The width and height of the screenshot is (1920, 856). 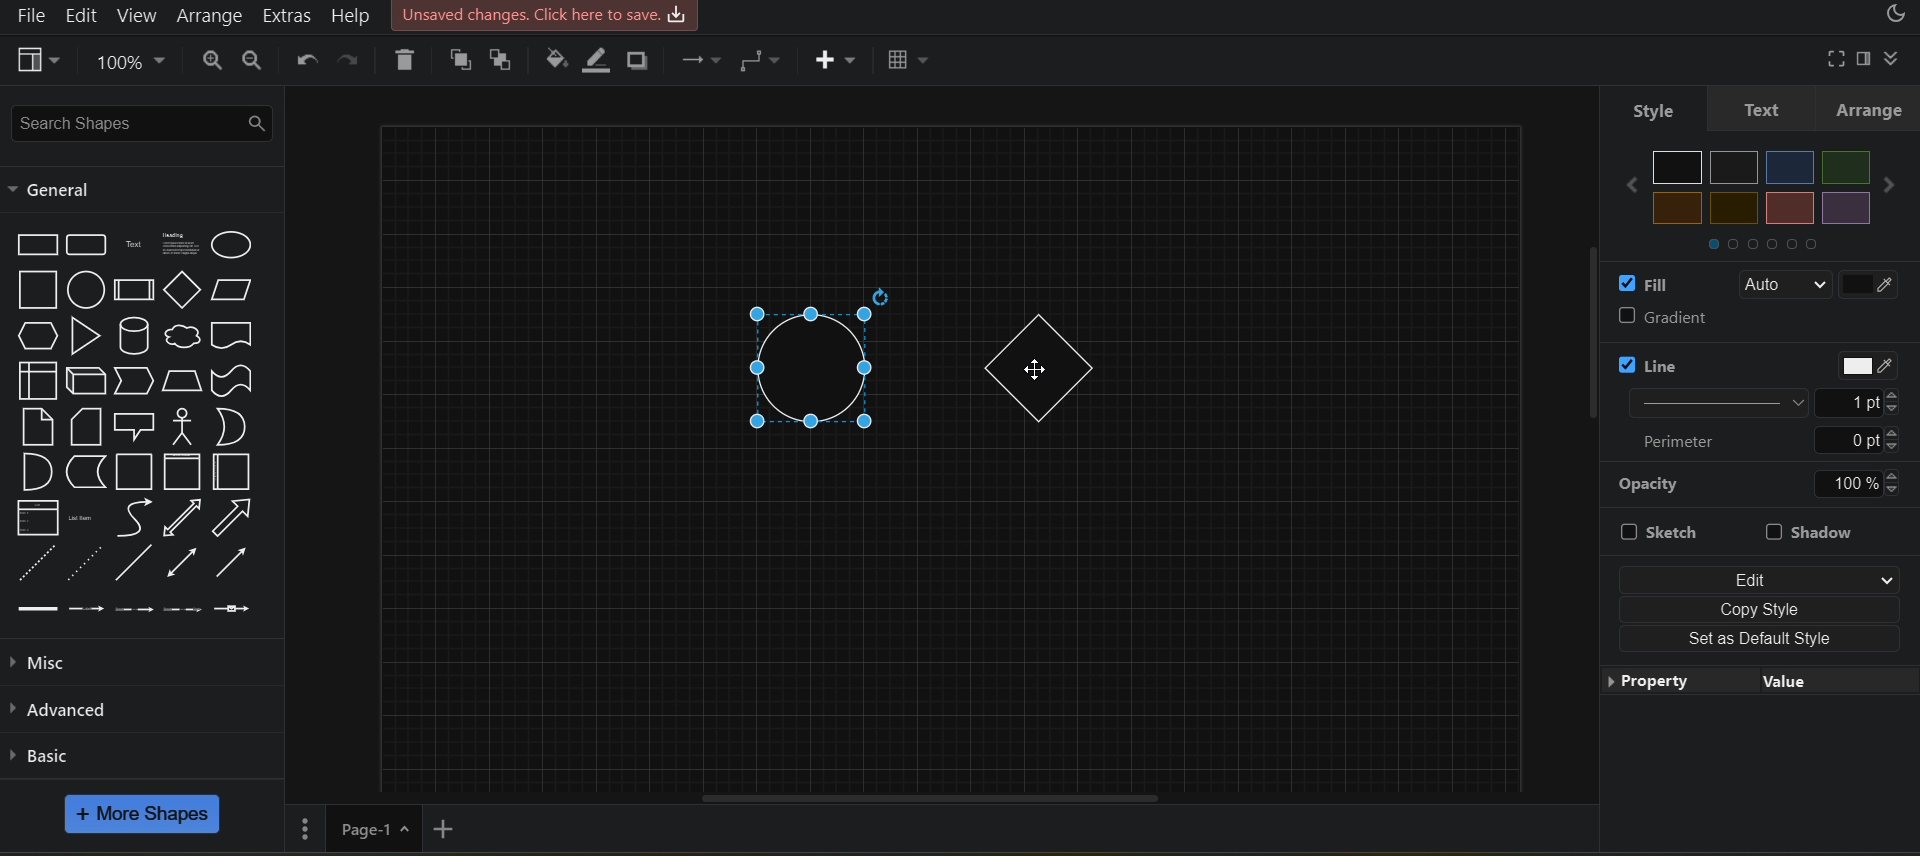 I want to click on Sketch, so click(x=1671, y=536).